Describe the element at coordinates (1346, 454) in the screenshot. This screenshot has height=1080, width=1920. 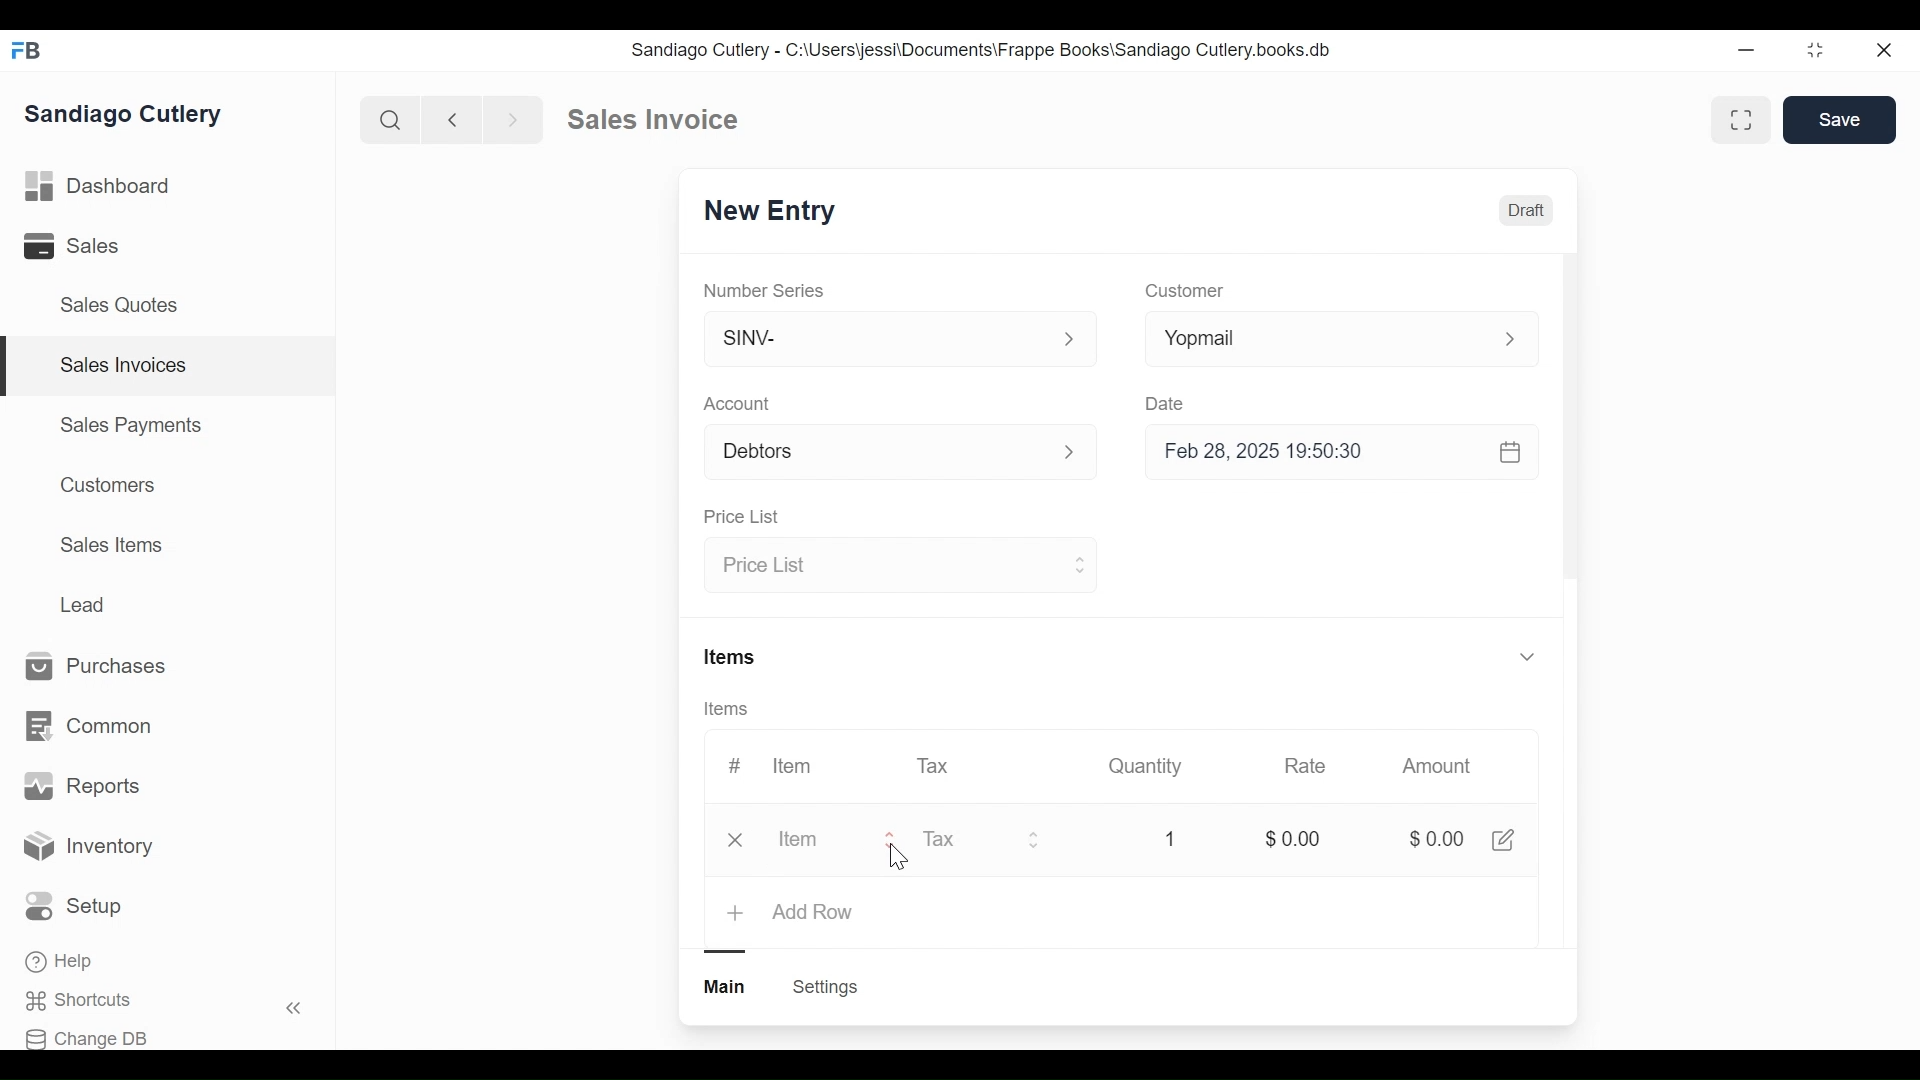
I see `Feb 28, 2025 19:50:30 &` at that location.